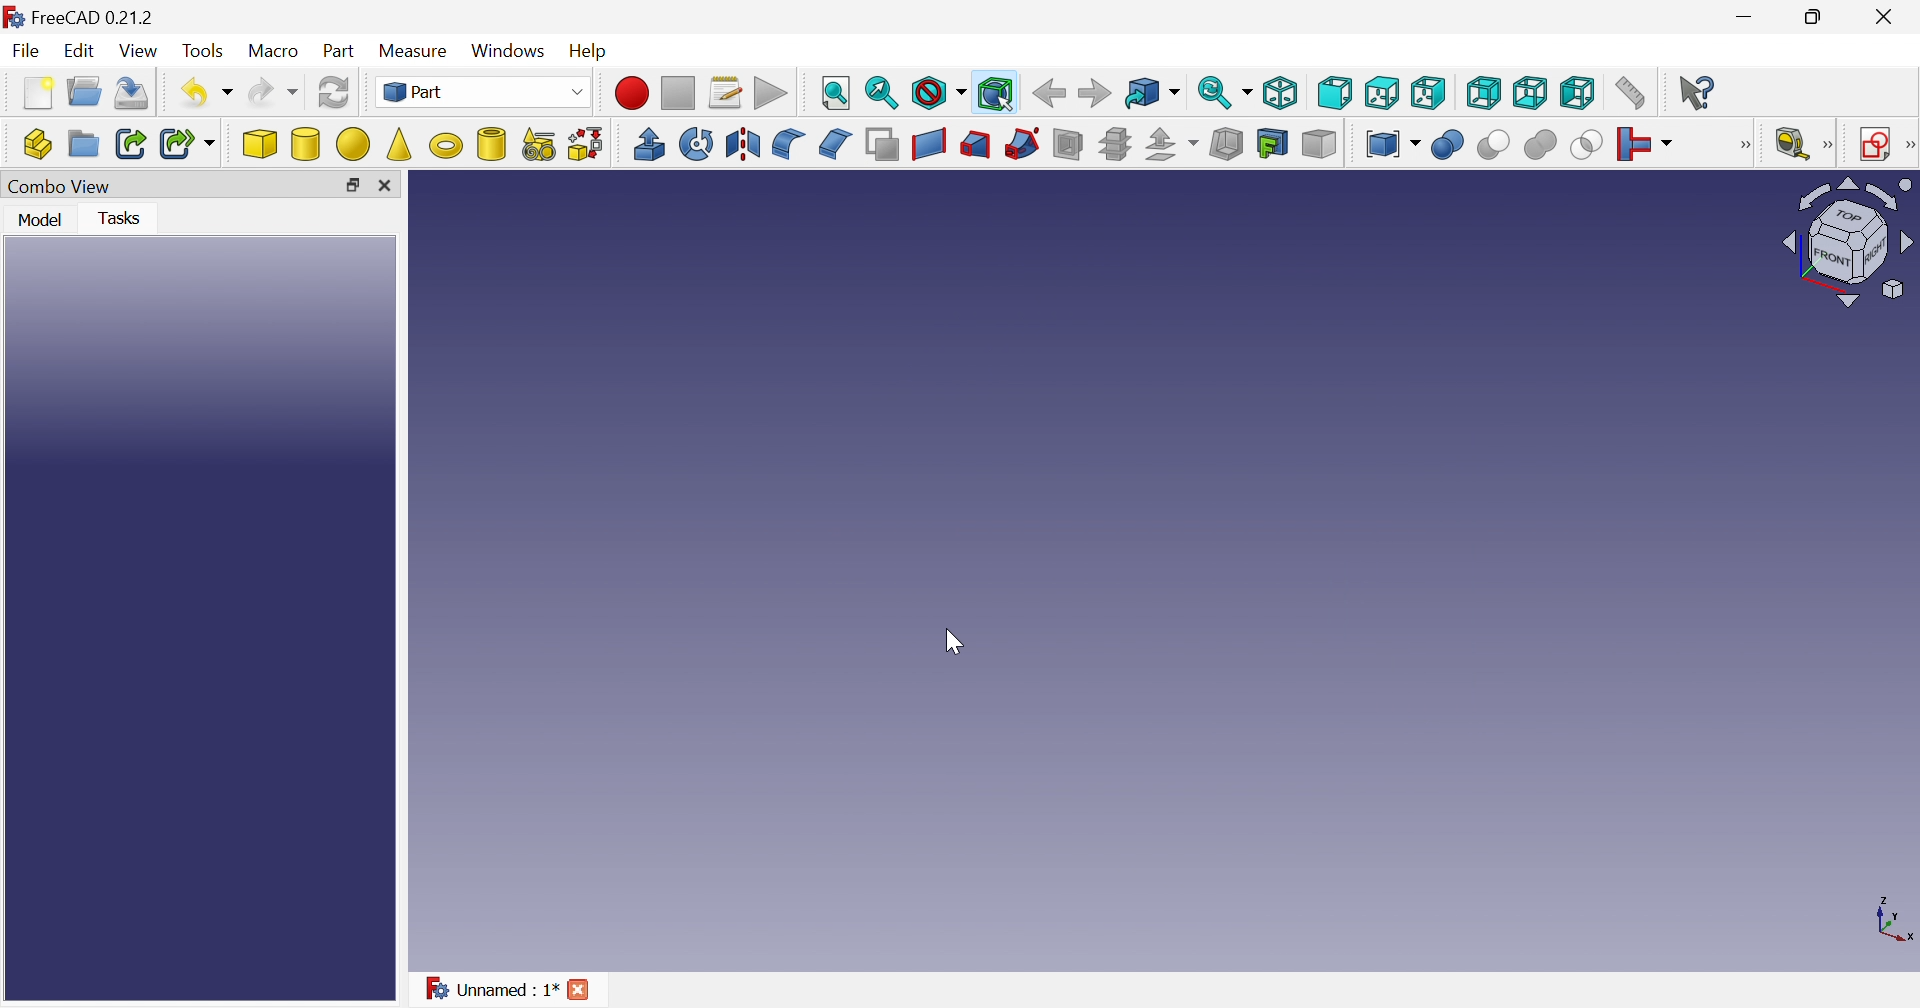 This screenshot has height=1008, width=1920. I want to click on Tasks, so click(126, 217).